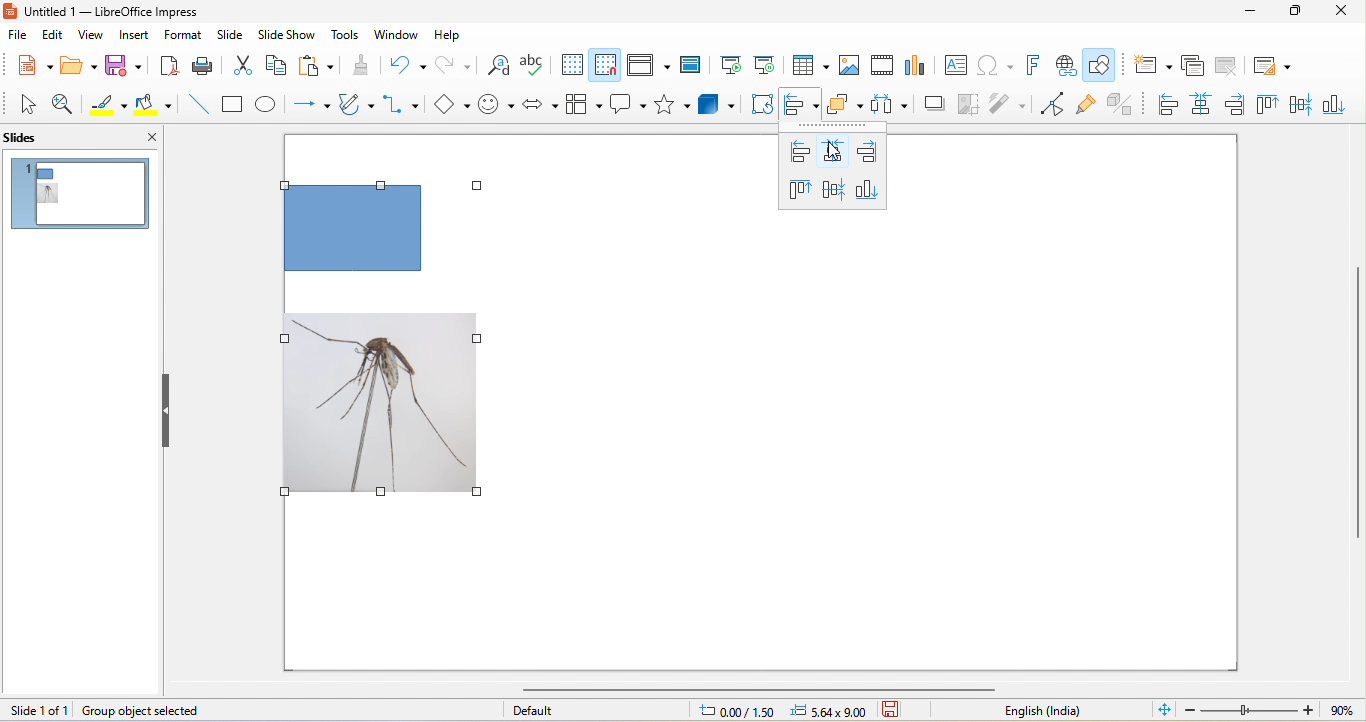 This screenshot has height=722, width=1366. Describe the element at coordinates (866, 189) in the screenshot. I see `bottom` at that location.